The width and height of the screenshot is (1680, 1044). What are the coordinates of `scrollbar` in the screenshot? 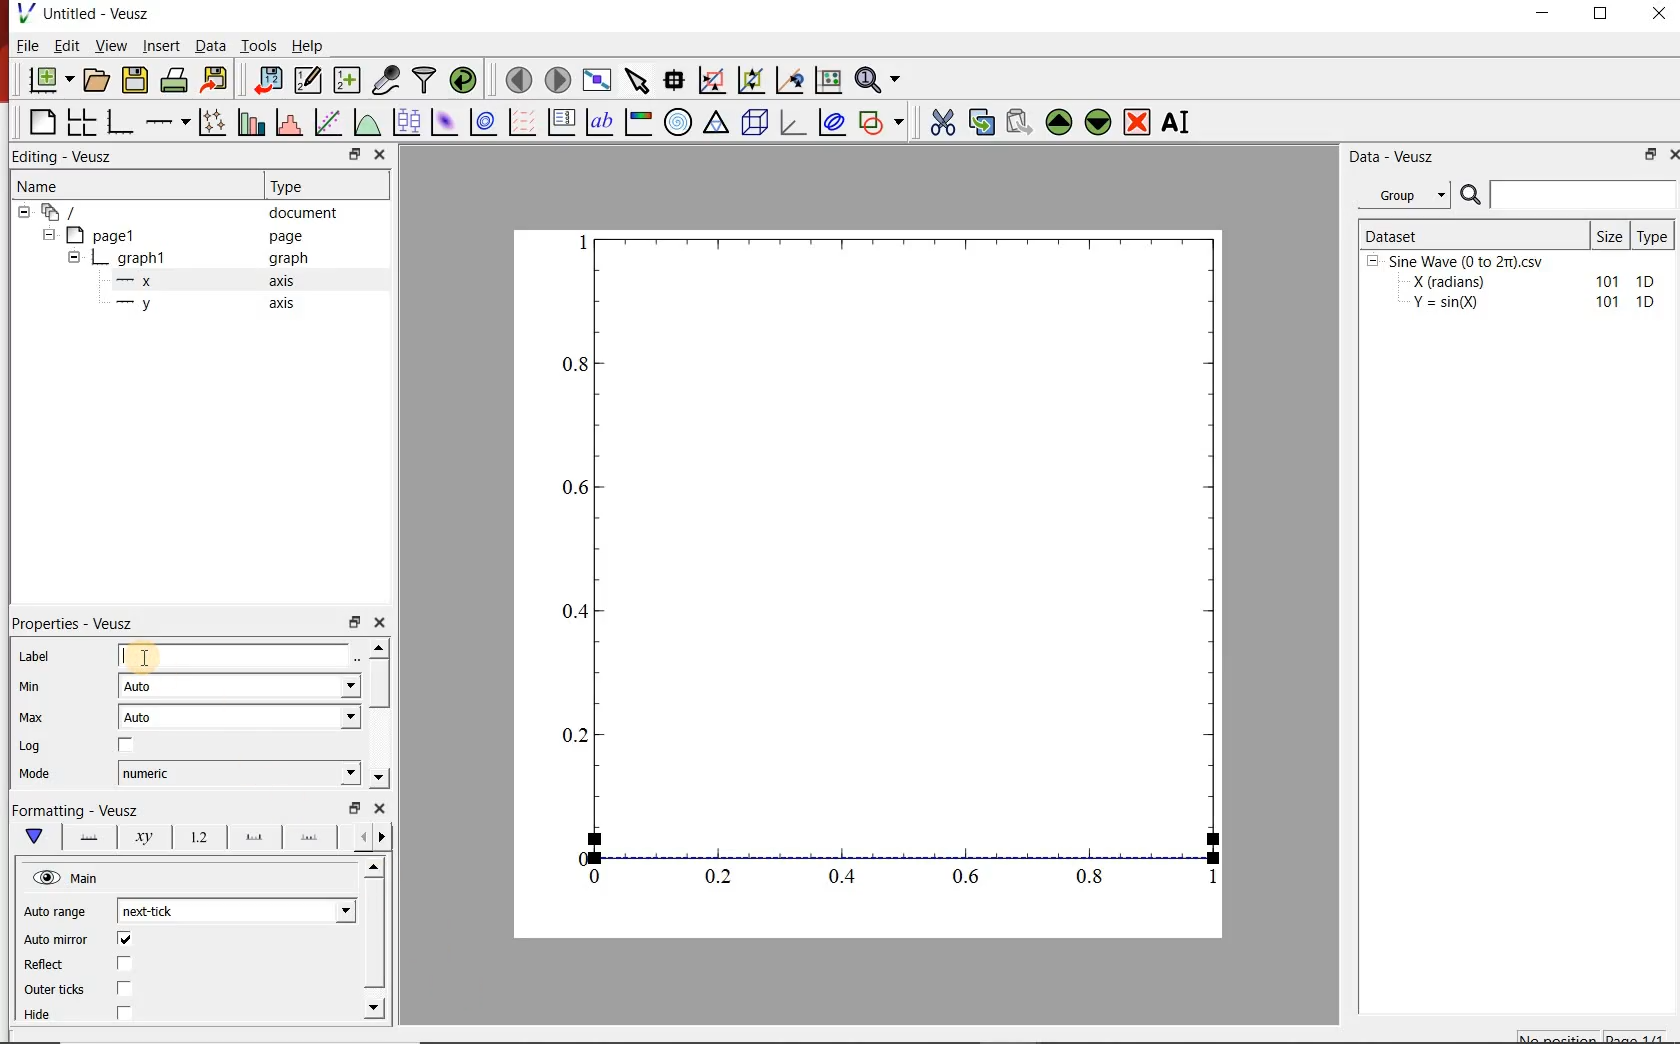 It's located at (381, 685).